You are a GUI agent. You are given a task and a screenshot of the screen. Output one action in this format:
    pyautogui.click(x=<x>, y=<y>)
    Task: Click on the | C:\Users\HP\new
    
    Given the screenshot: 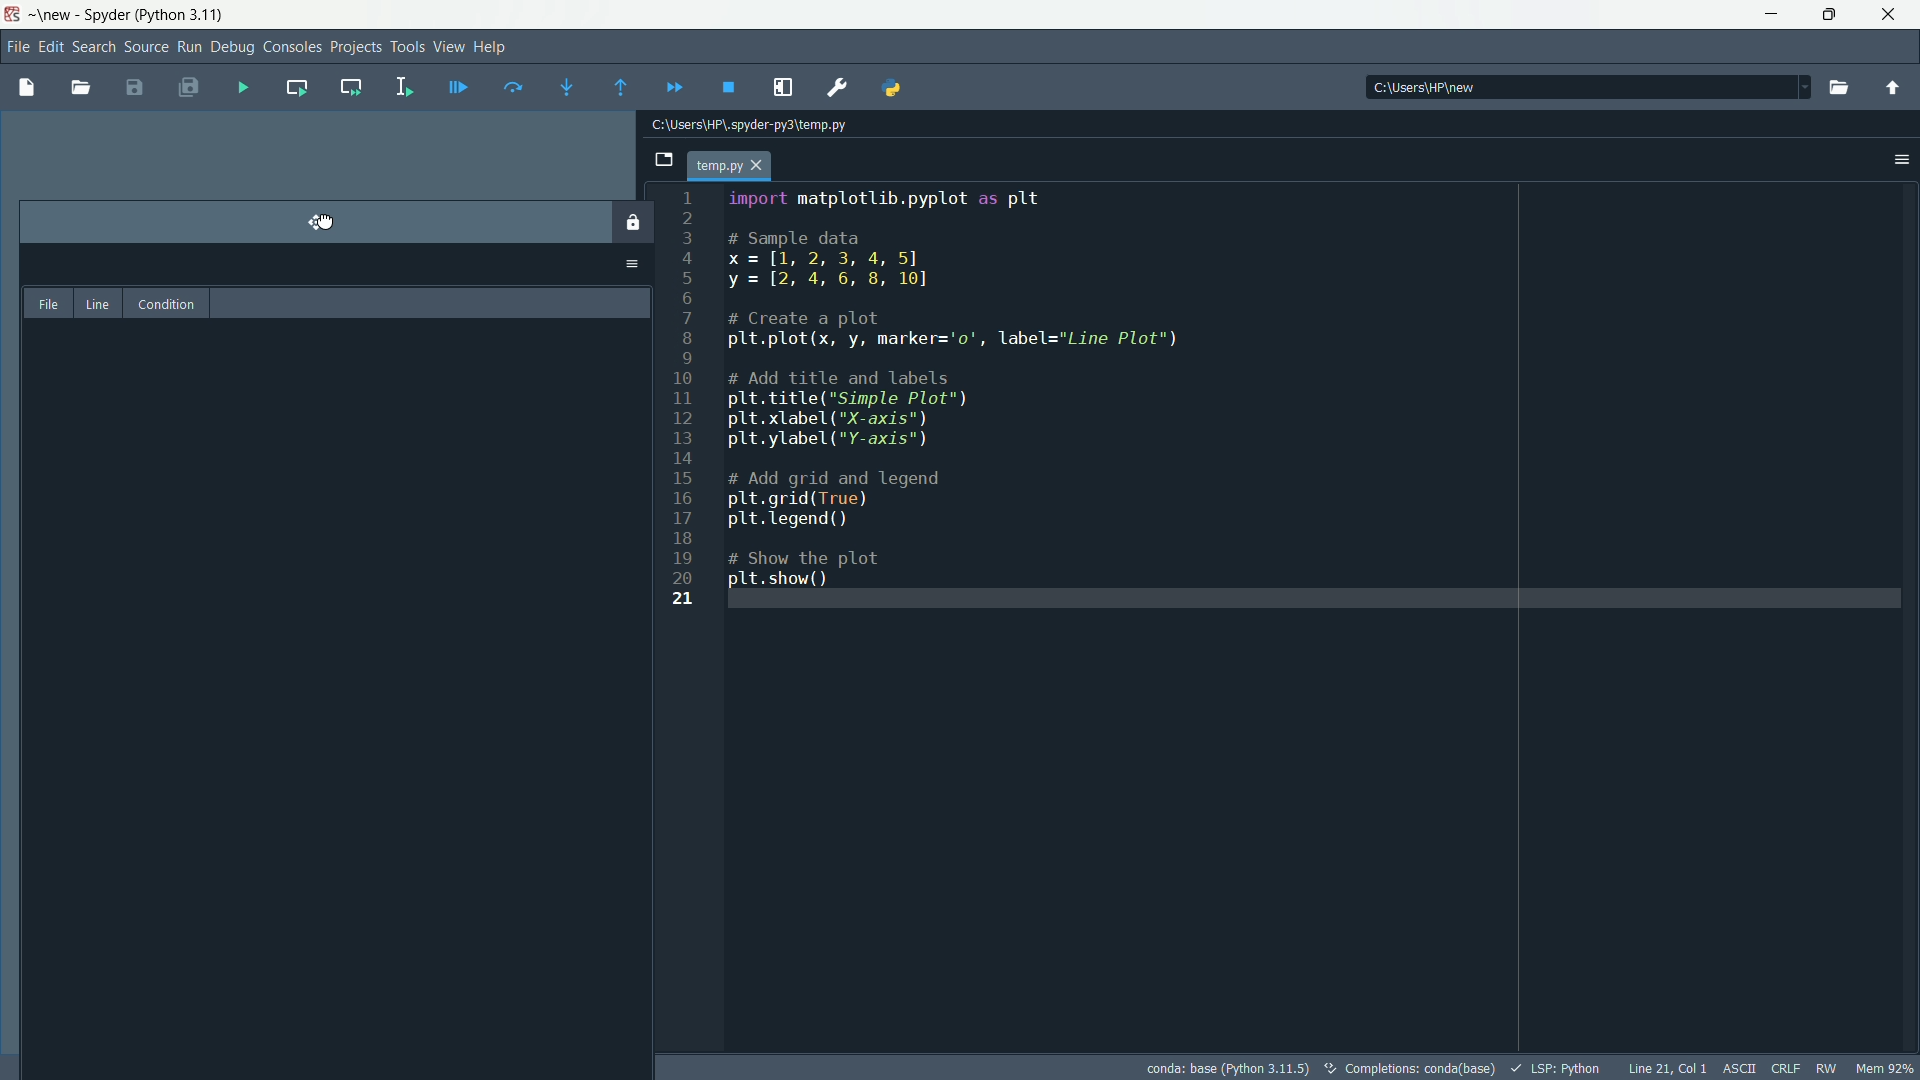 What is the action you would take?
    pyautogui.click(x=1461, y=86)
    